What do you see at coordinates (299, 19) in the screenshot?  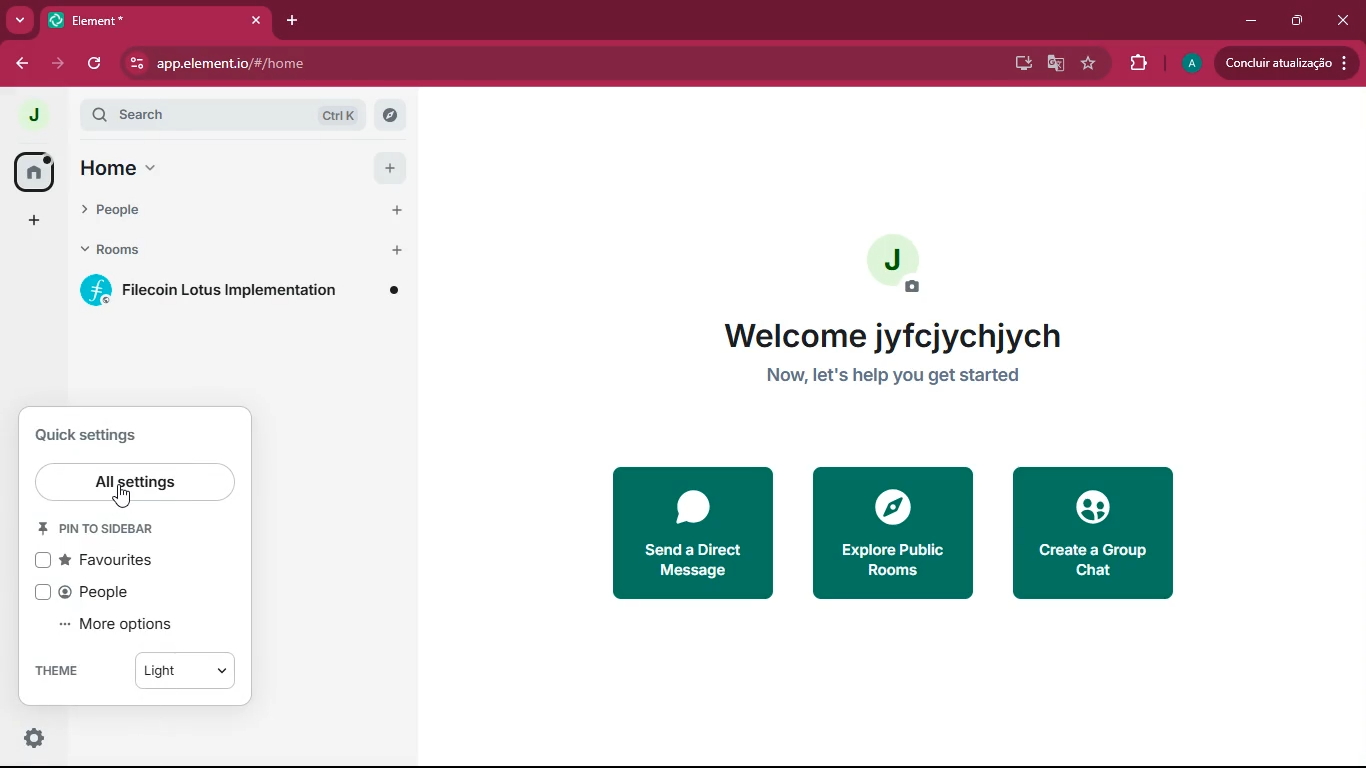 I see `add tab` at bounding box center [299, 19].